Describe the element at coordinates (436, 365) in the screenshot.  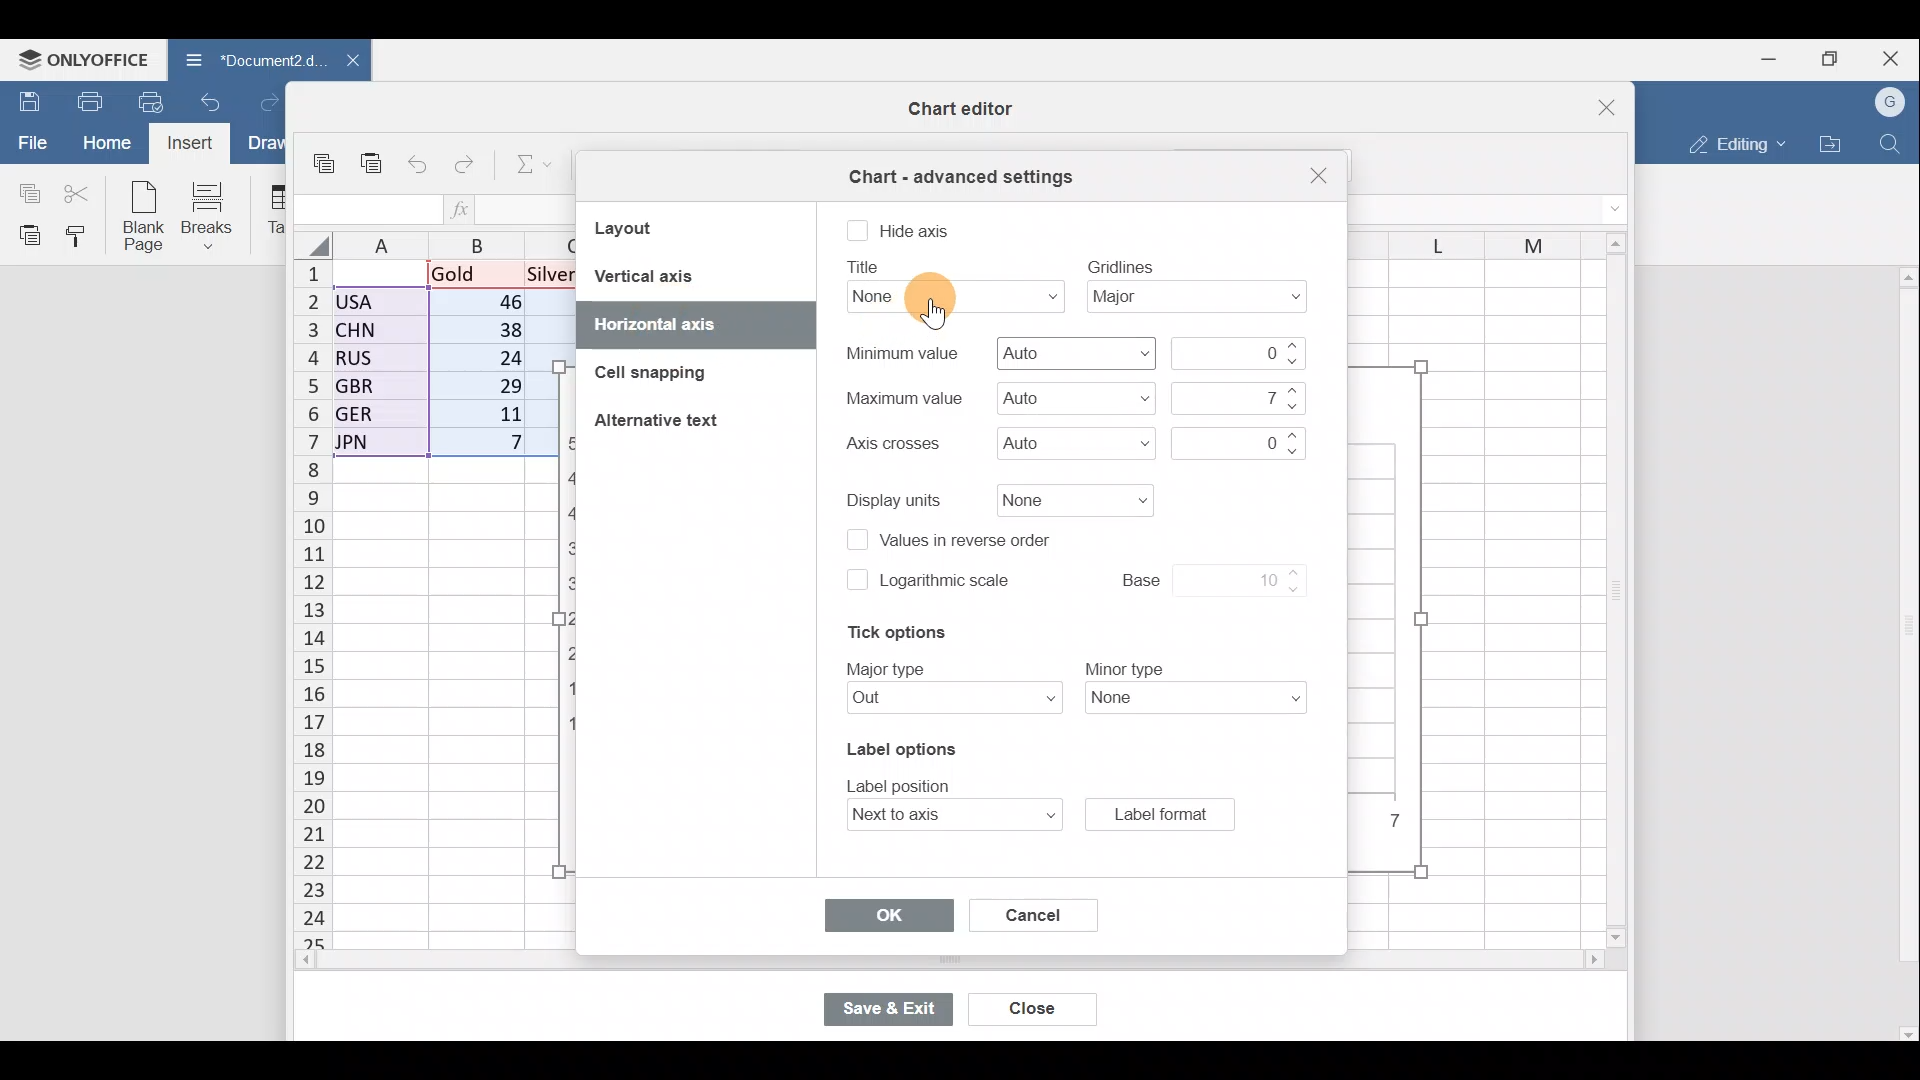
I see `Data` at that location.